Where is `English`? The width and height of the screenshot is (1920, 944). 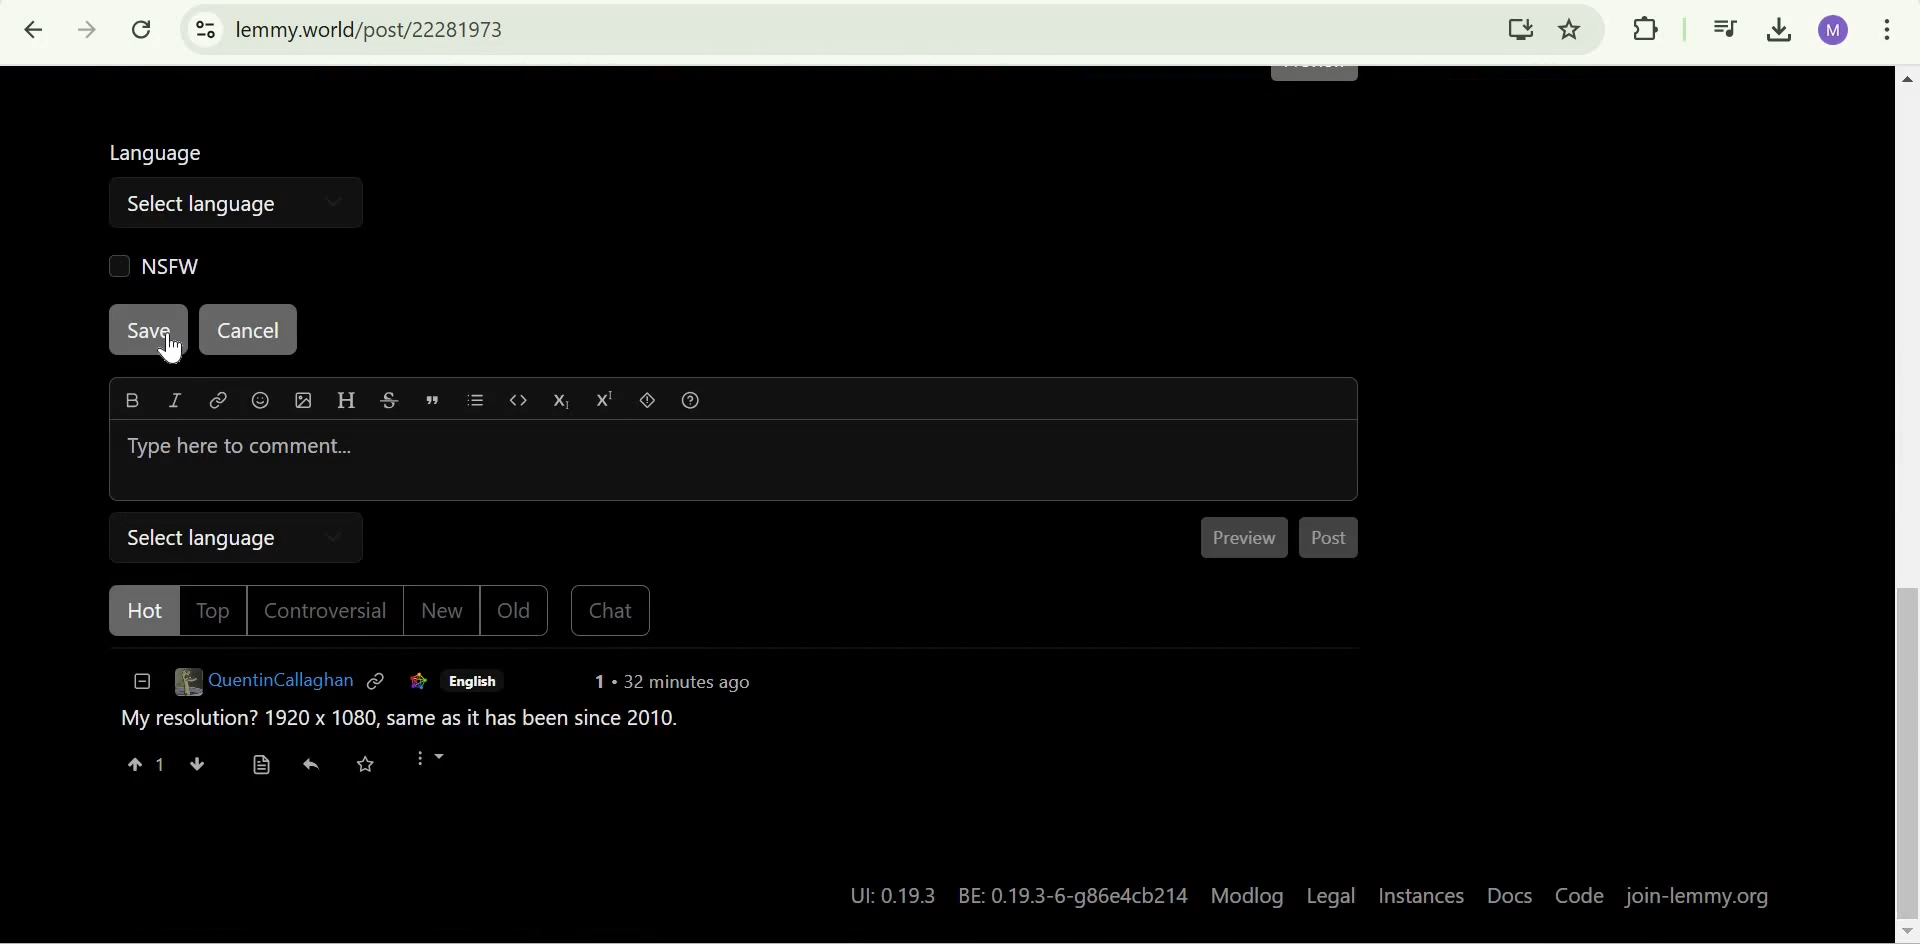
English is located at coordinates (473, 682).